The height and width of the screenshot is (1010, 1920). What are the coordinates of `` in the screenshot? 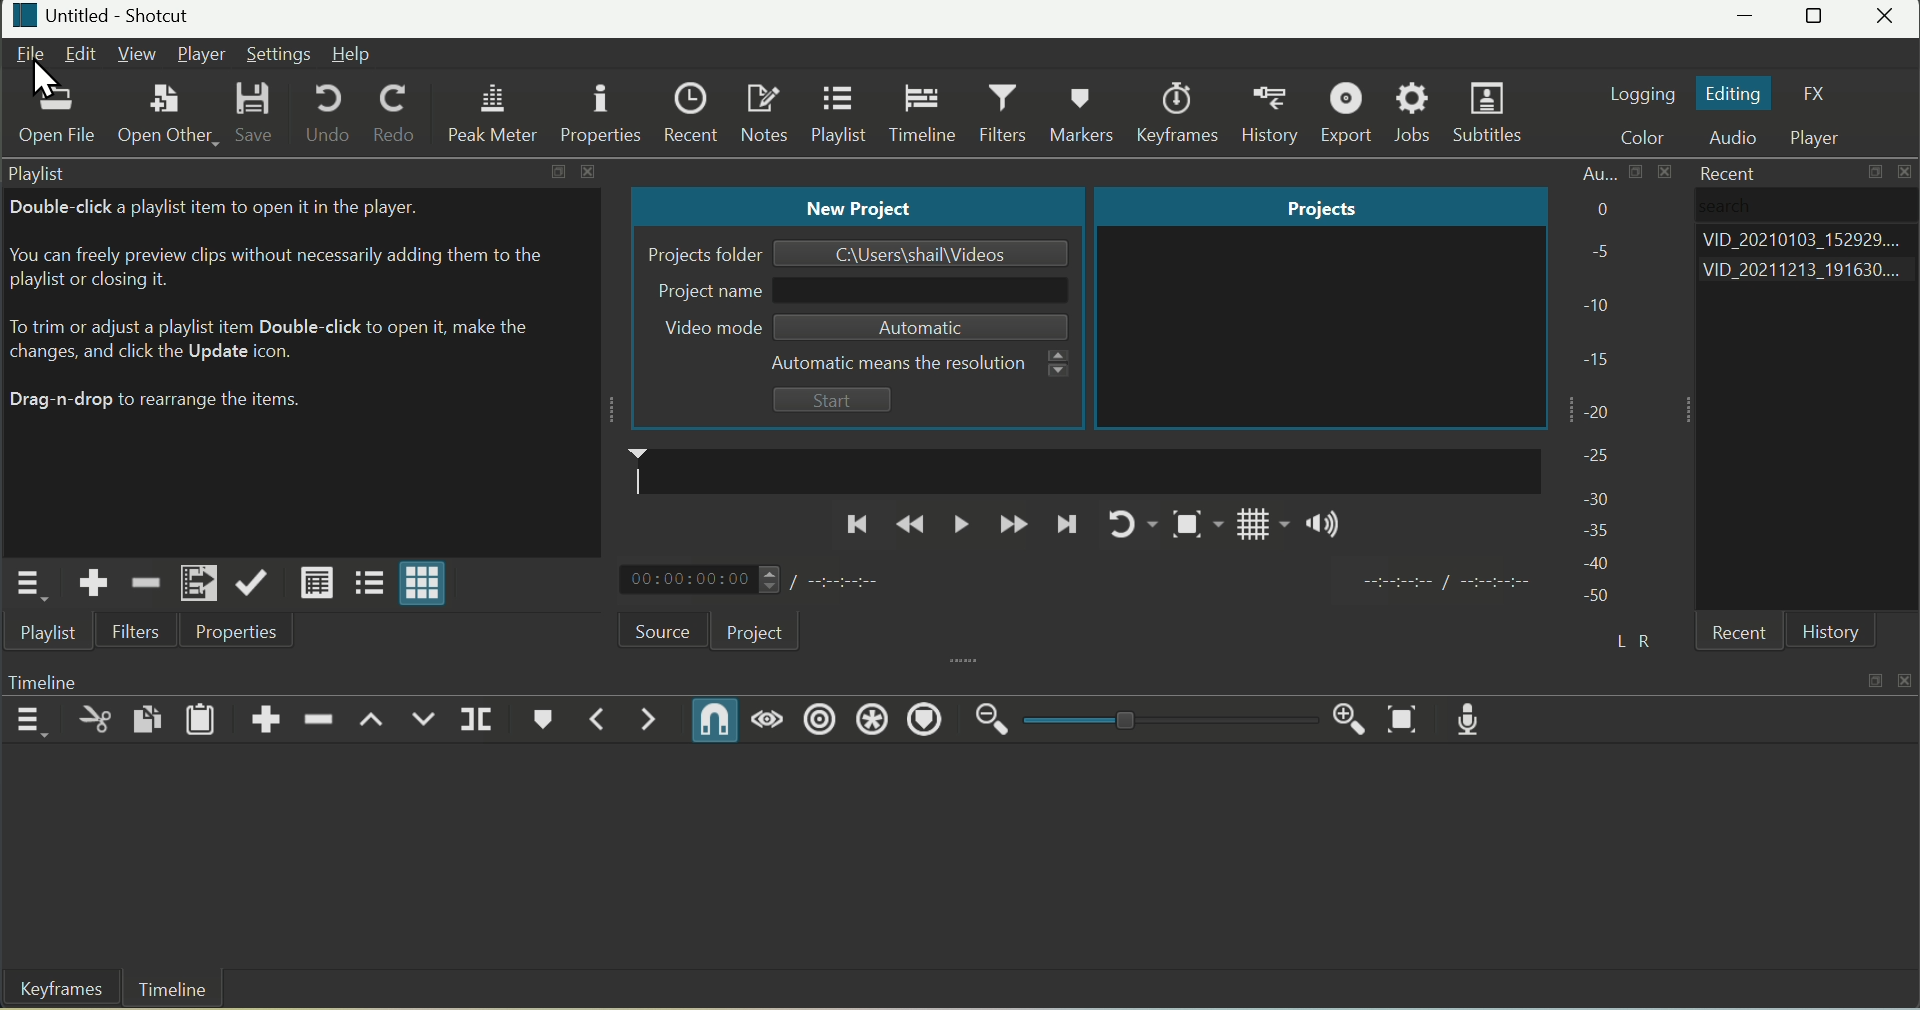 It's located at (1819, 94).